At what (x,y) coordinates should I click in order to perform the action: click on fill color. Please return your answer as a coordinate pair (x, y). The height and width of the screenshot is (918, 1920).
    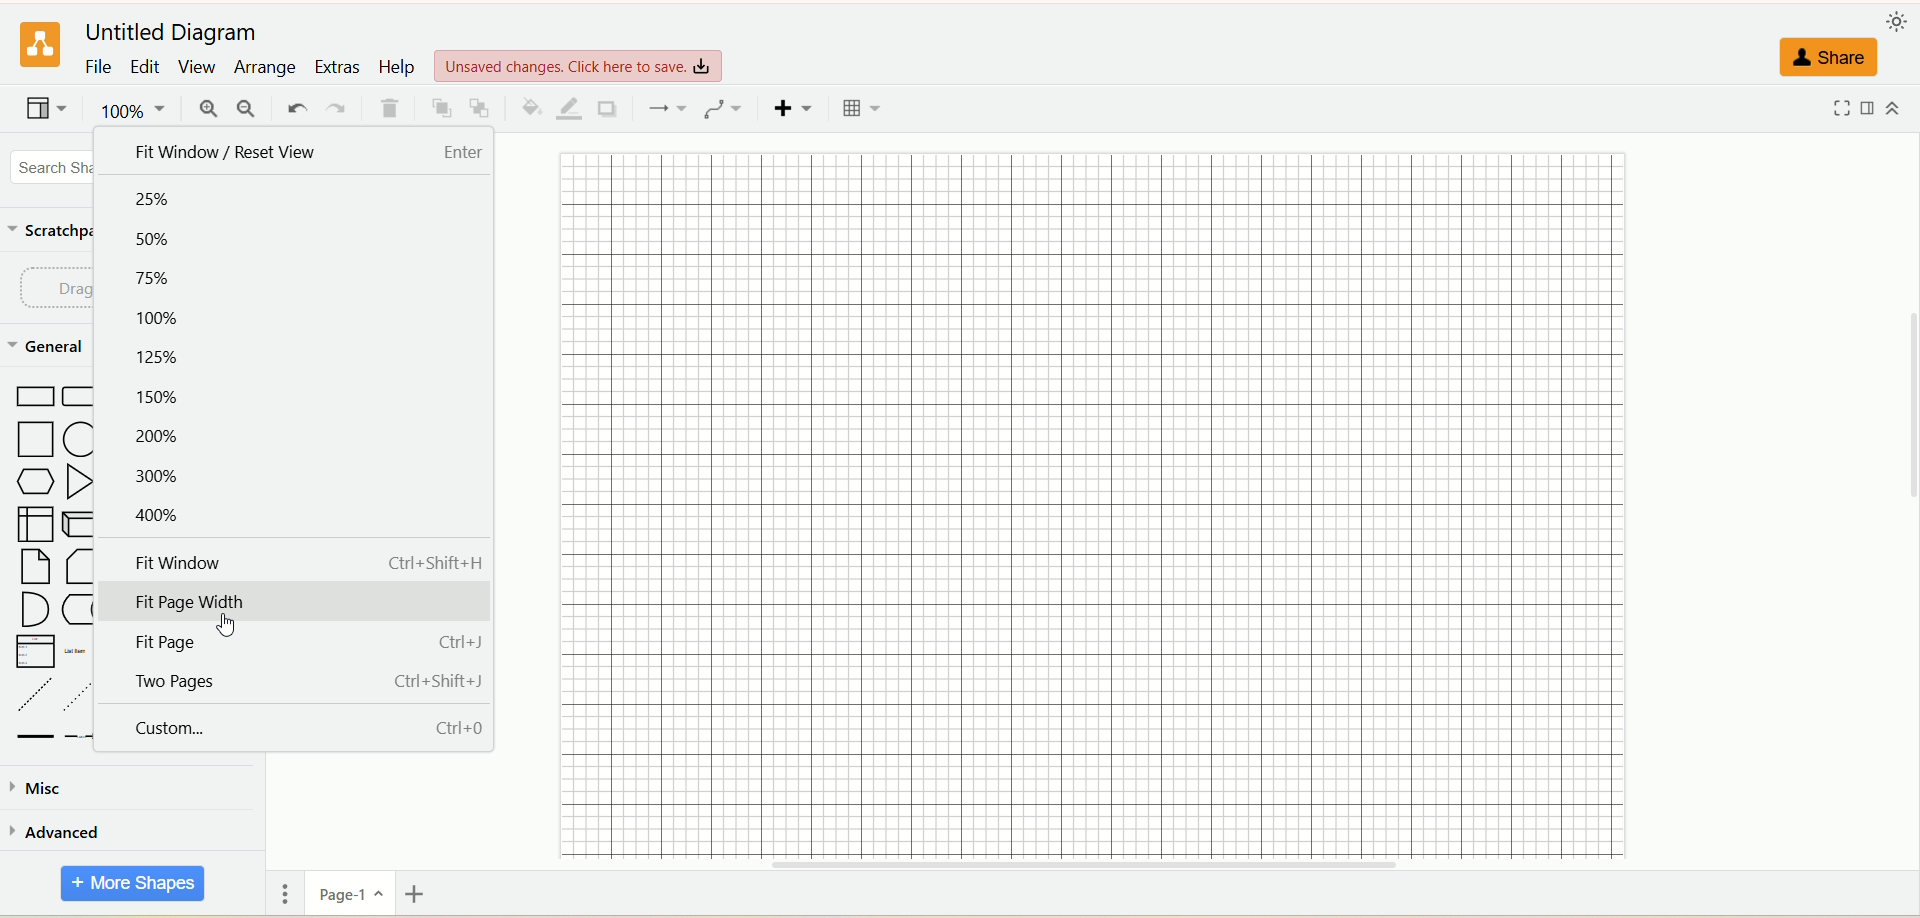
    Looking at the image, I should click on (532, 109).